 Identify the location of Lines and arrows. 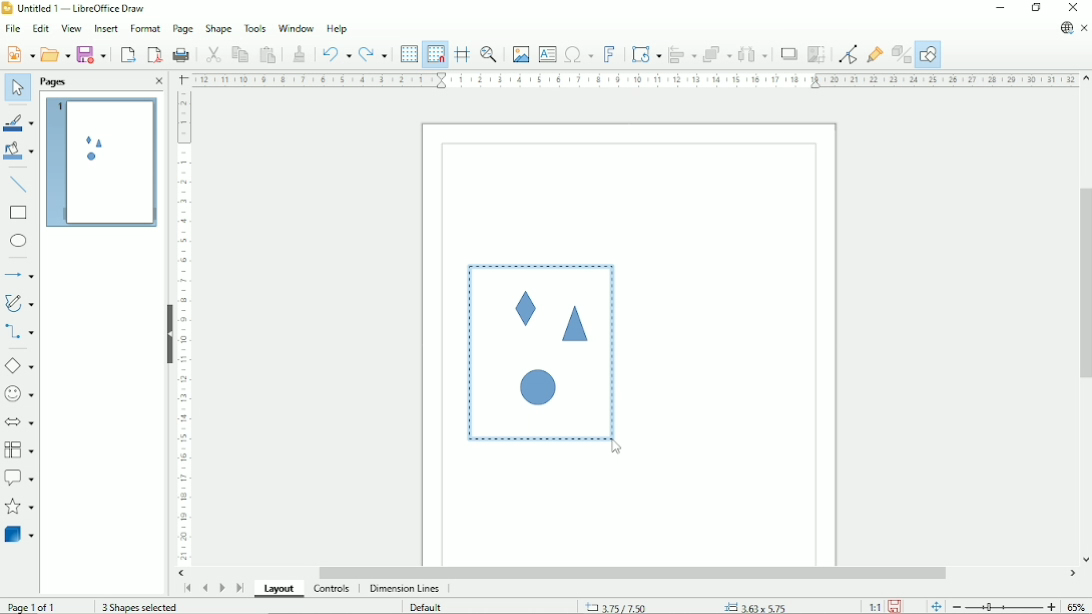
(21, 275).